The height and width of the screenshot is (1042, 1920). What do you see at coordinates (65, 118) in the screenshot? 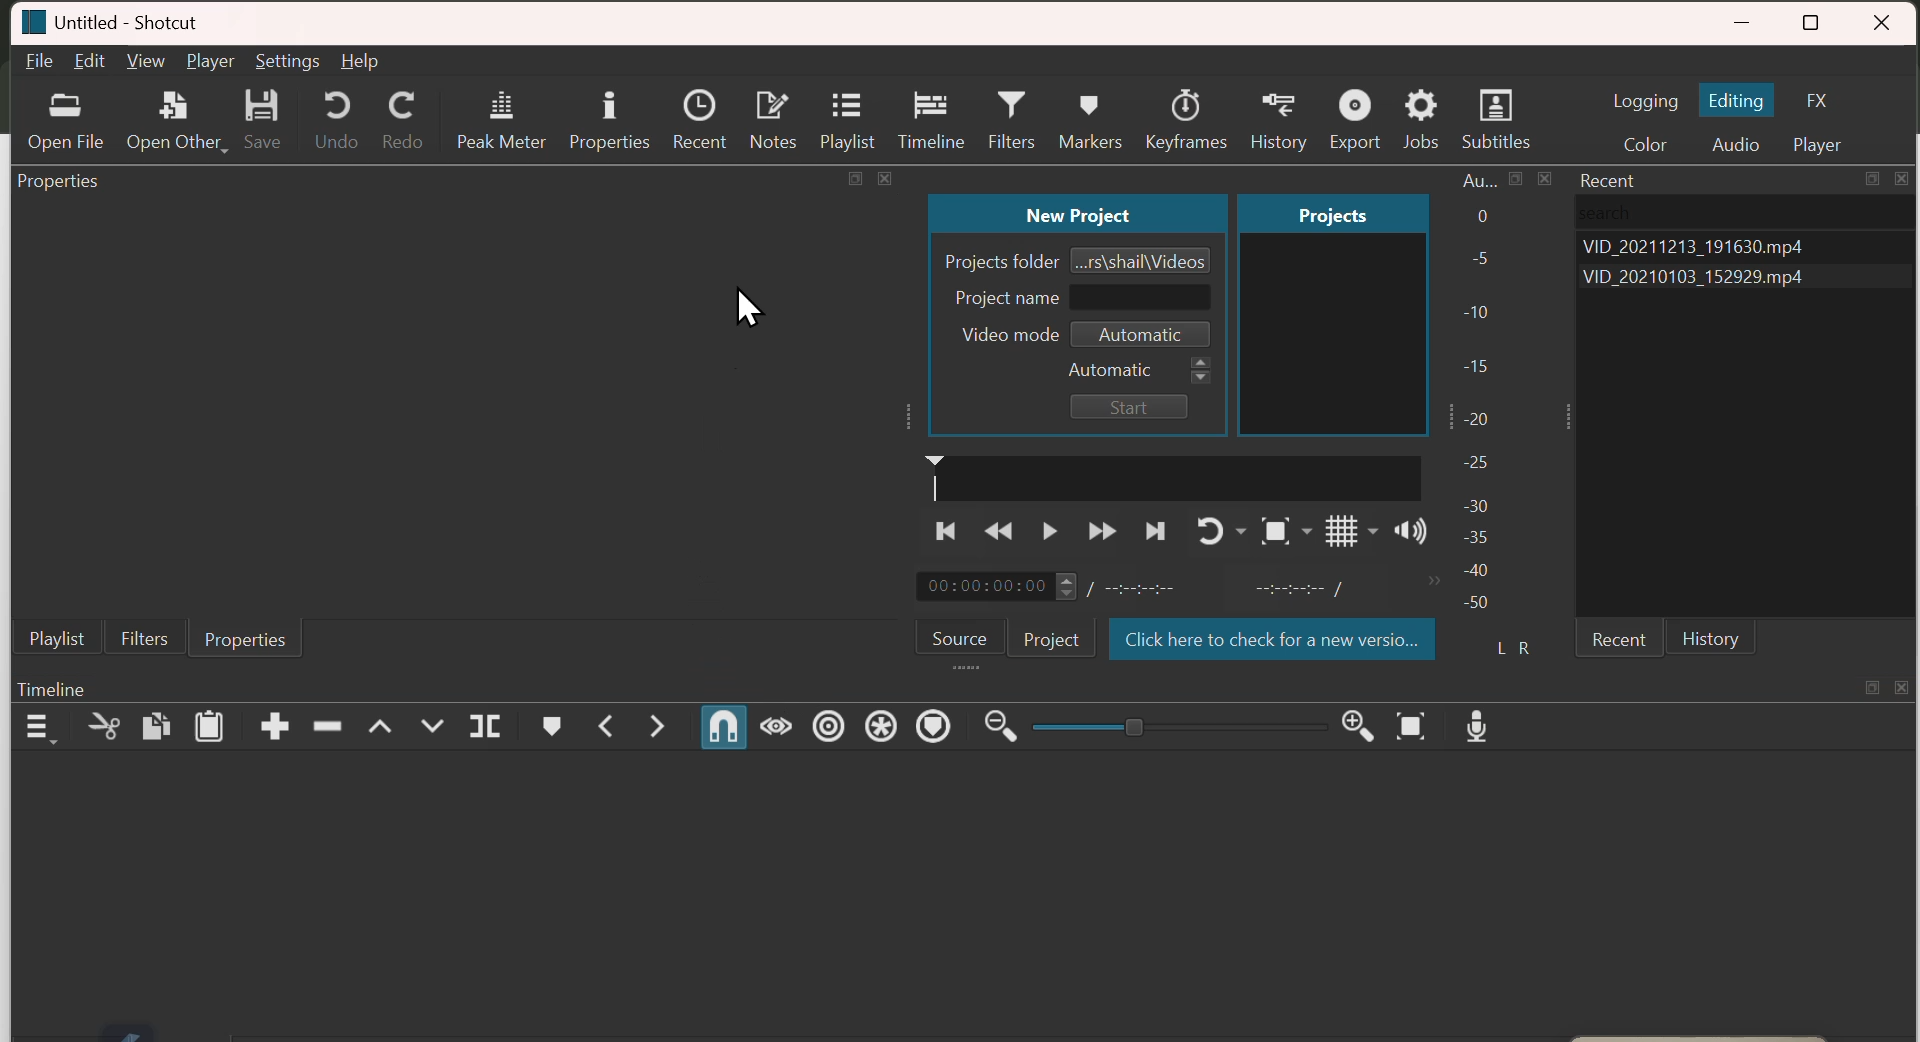
I see `open file` at bounding box center [65, 118].